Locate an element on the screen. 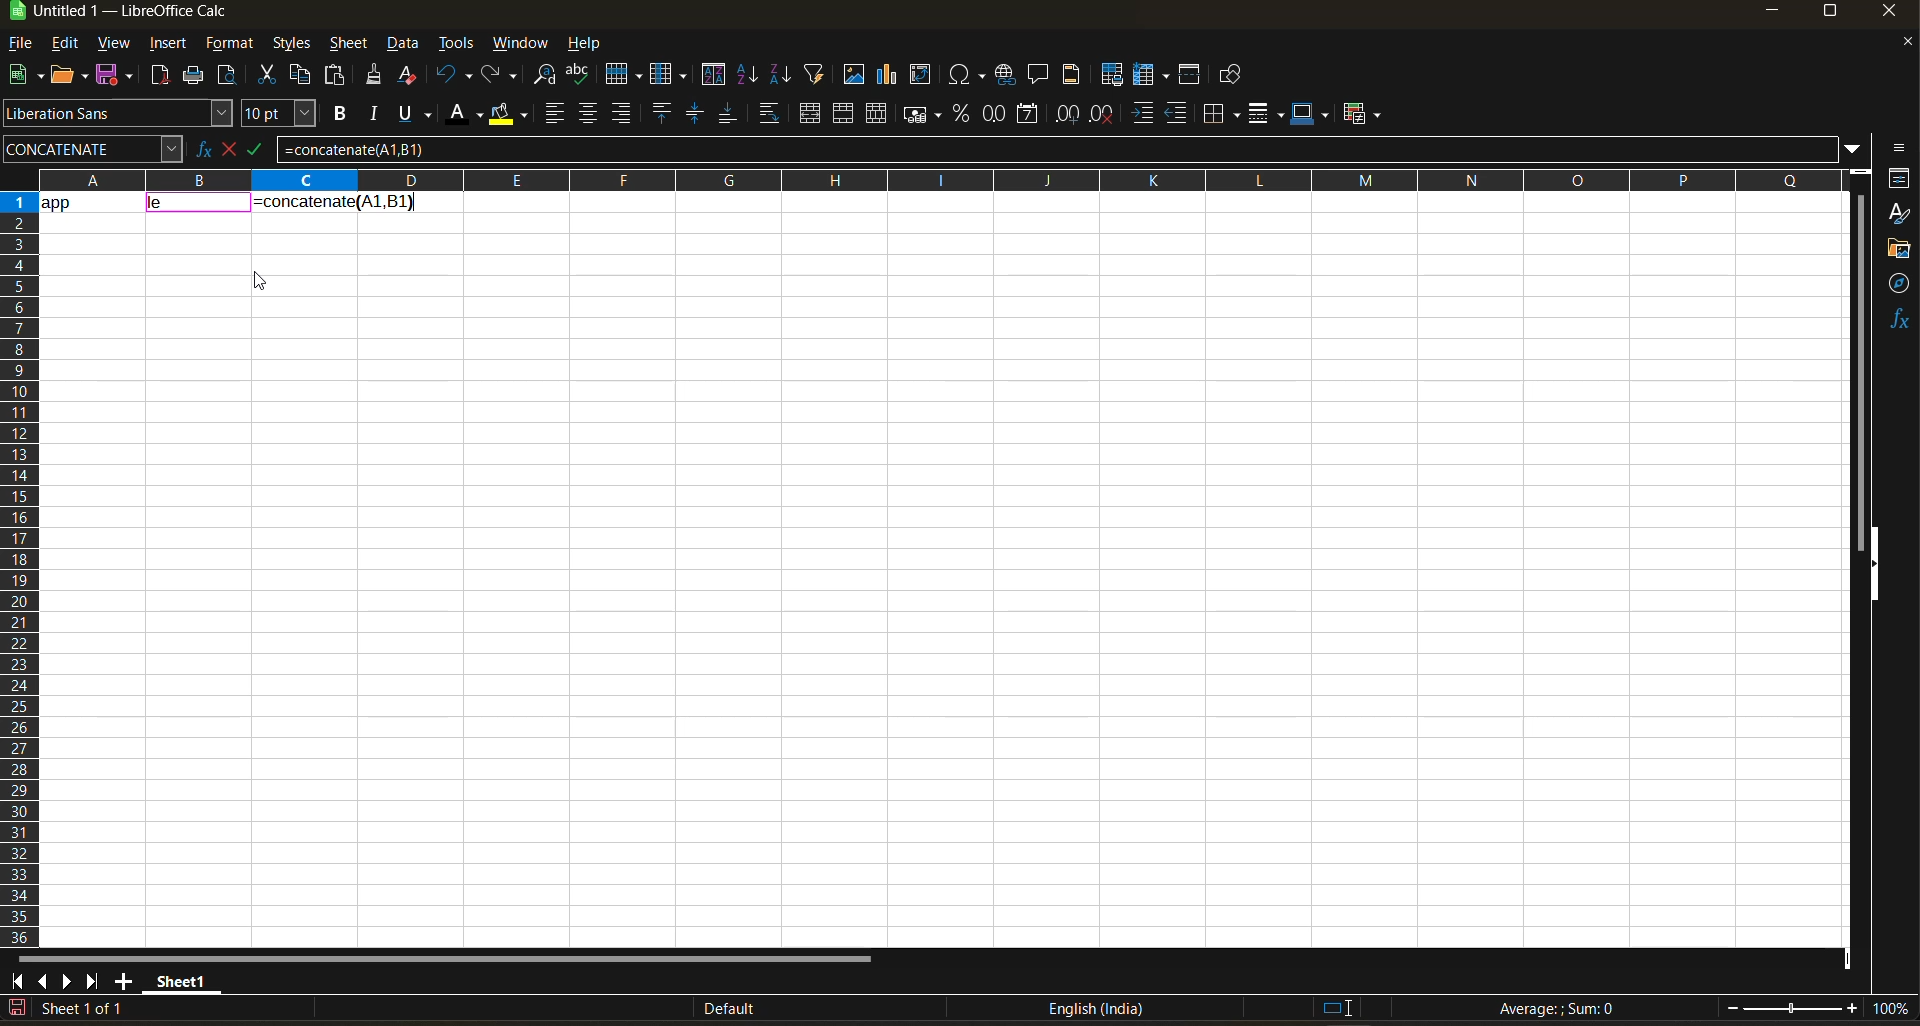  redo  is located at coordinates (501, 76).